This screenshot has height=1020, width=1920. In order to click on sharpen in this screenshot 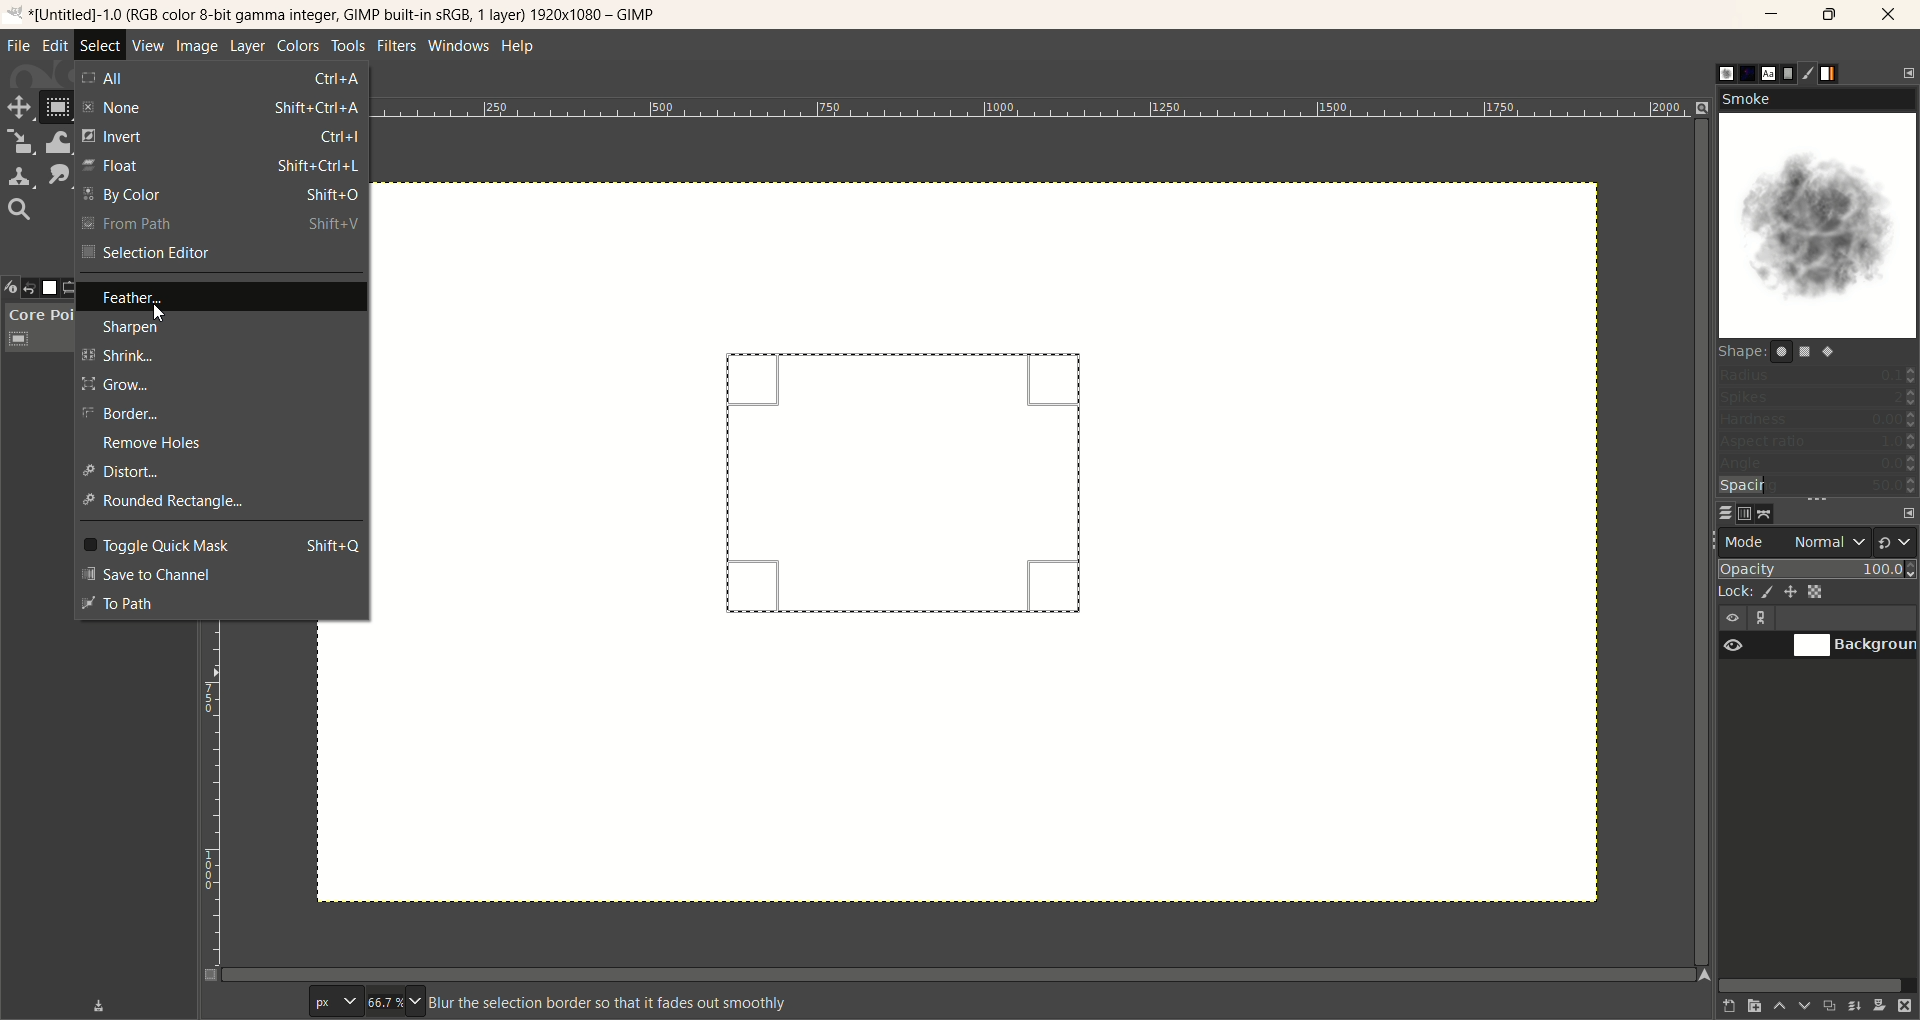, I will do `click(221, 327)`.